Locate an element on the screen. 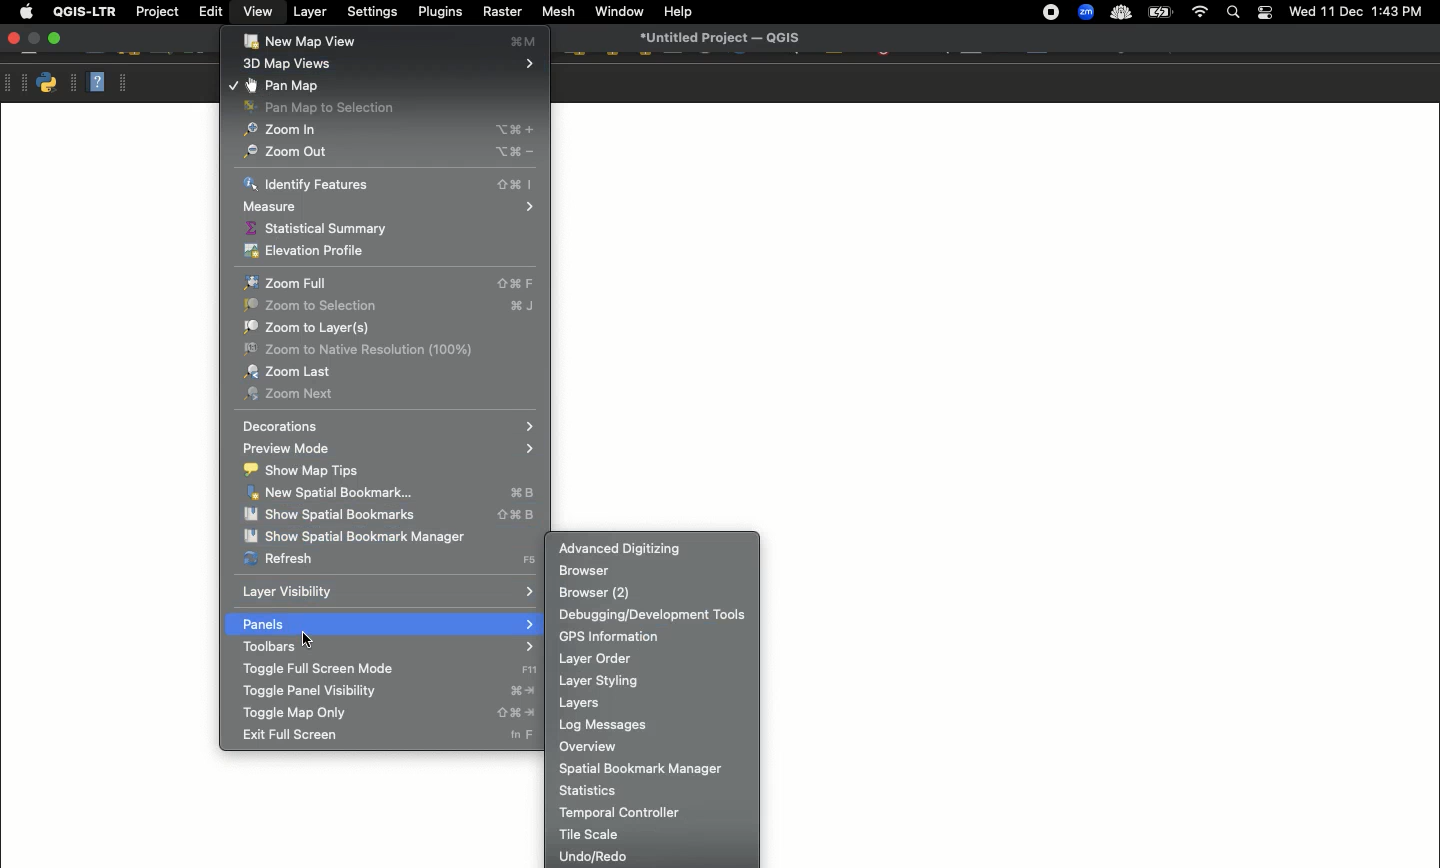 This screenshot has width=1440, height=868. Zoom next is located at coordinates (384, 394).